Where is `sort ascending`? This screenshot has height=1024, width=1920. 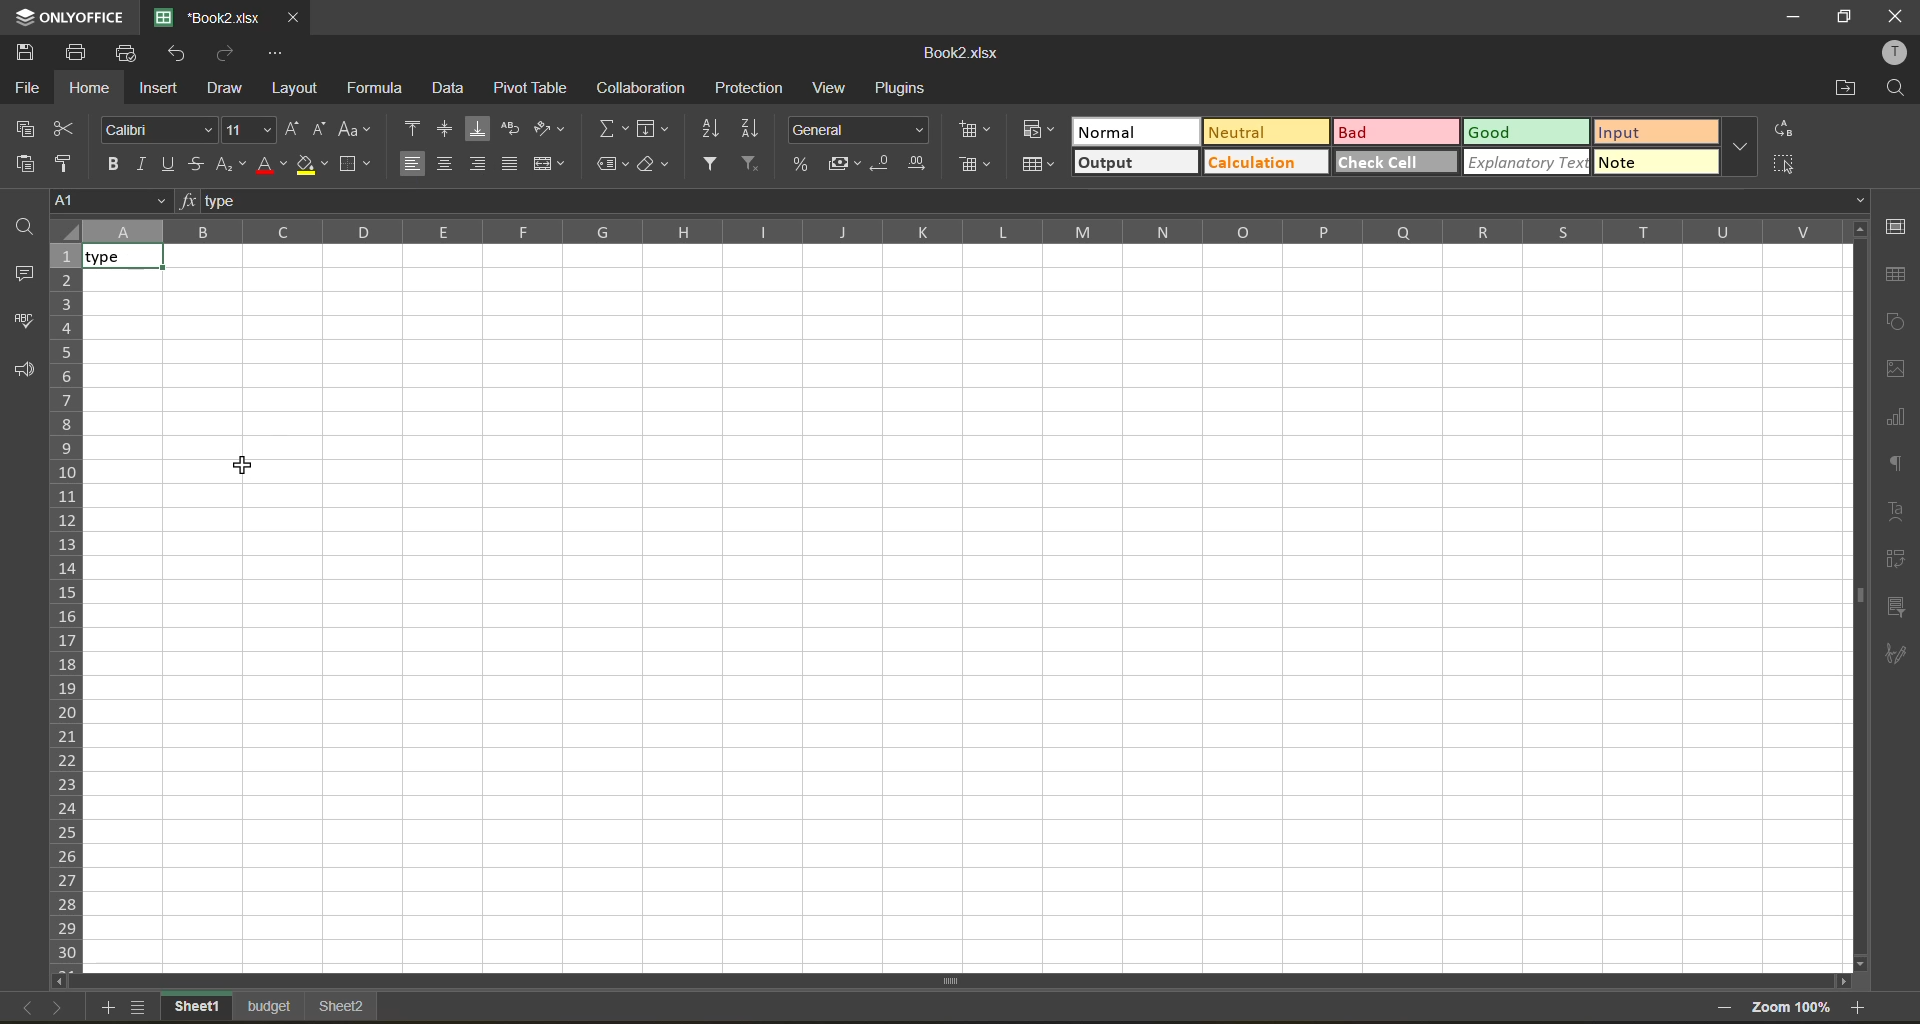
sort ascending is located at coordinates (712, 132).